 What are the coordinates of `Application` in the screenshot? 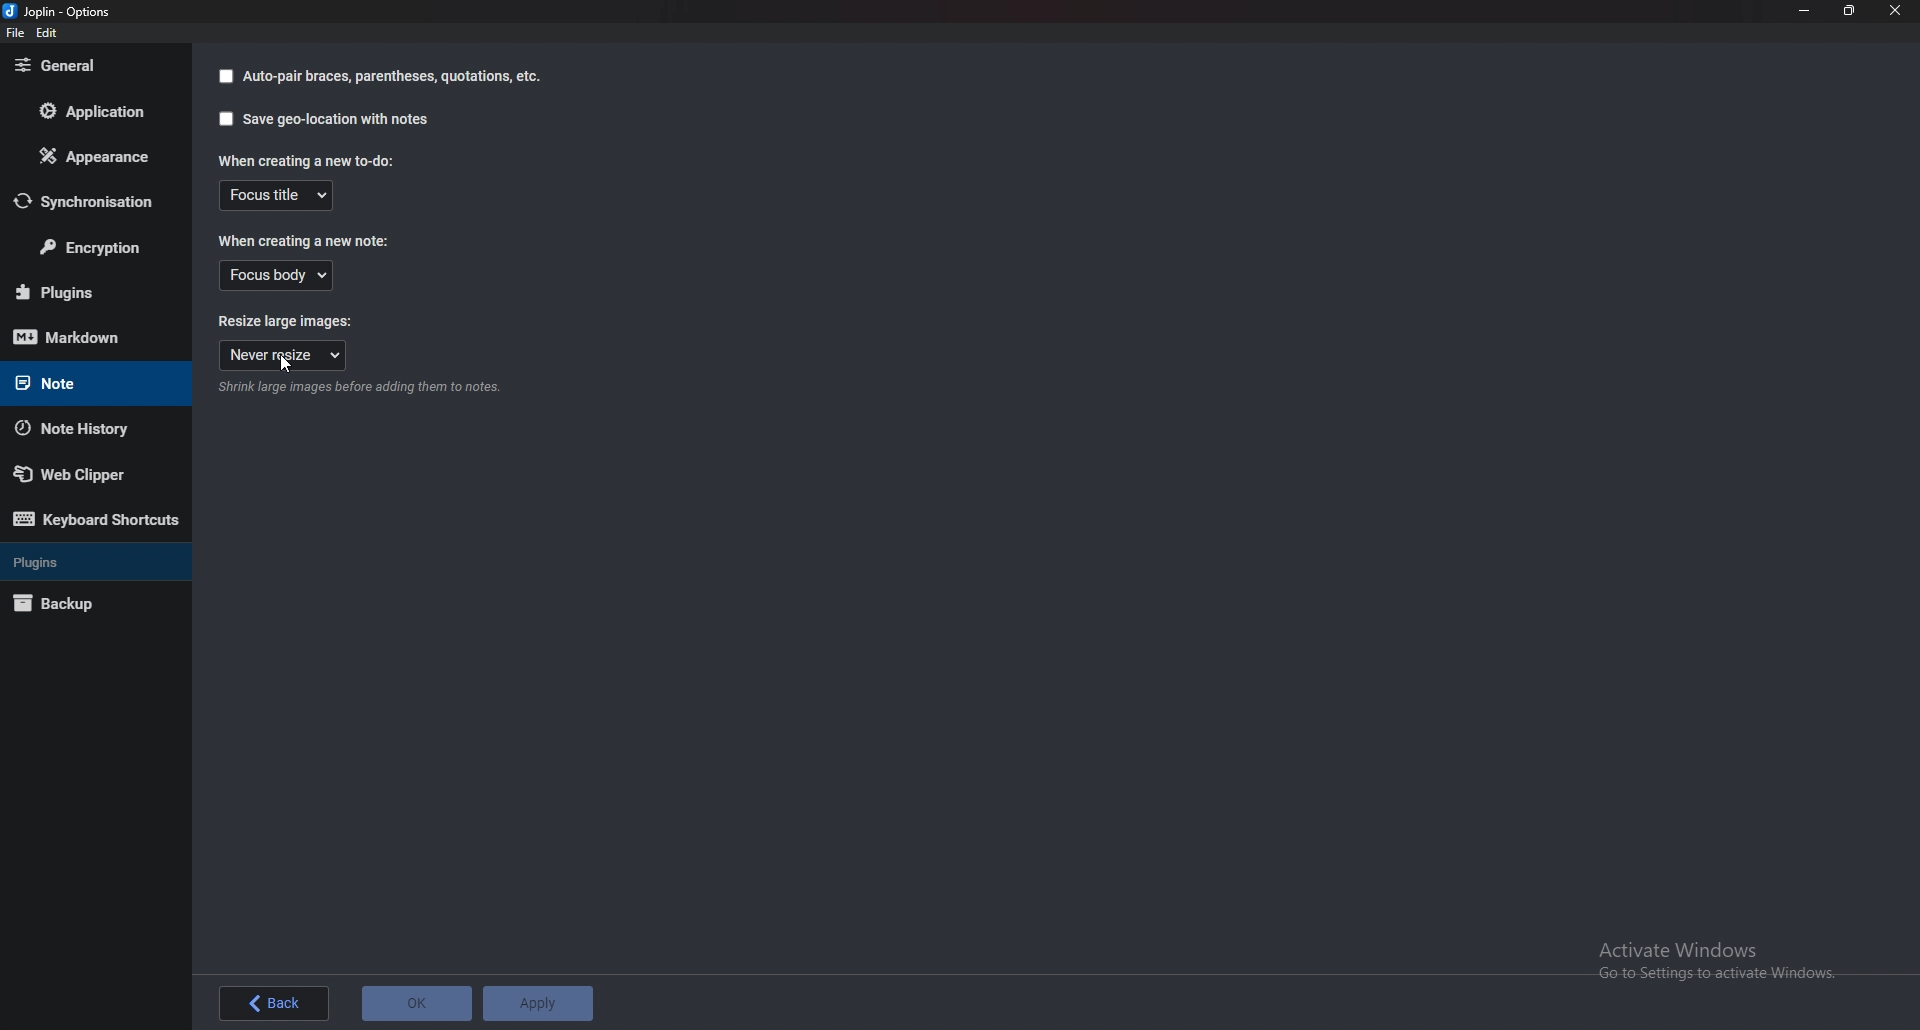 It's located at (90, 111).